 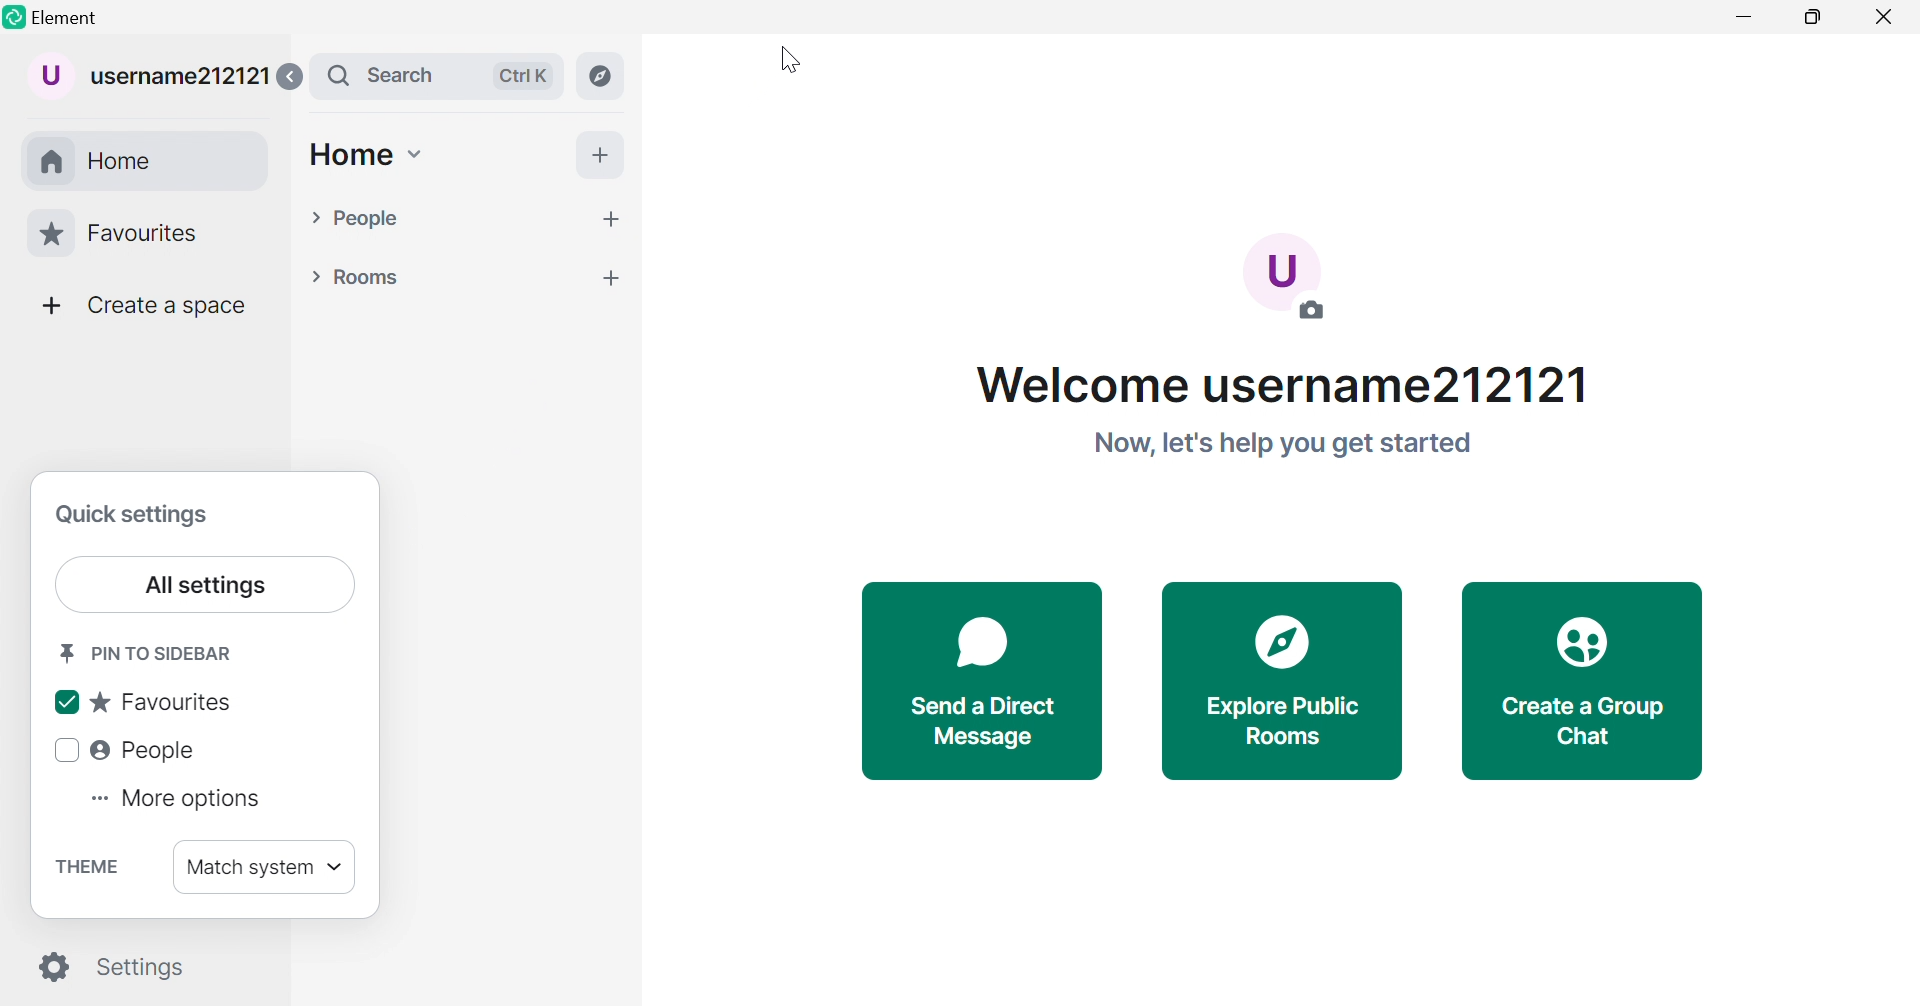 What do you see at coordinates (1284, 721) in the screenshot?
I see `Explore public rooms` at bounding box center [1284, 721].